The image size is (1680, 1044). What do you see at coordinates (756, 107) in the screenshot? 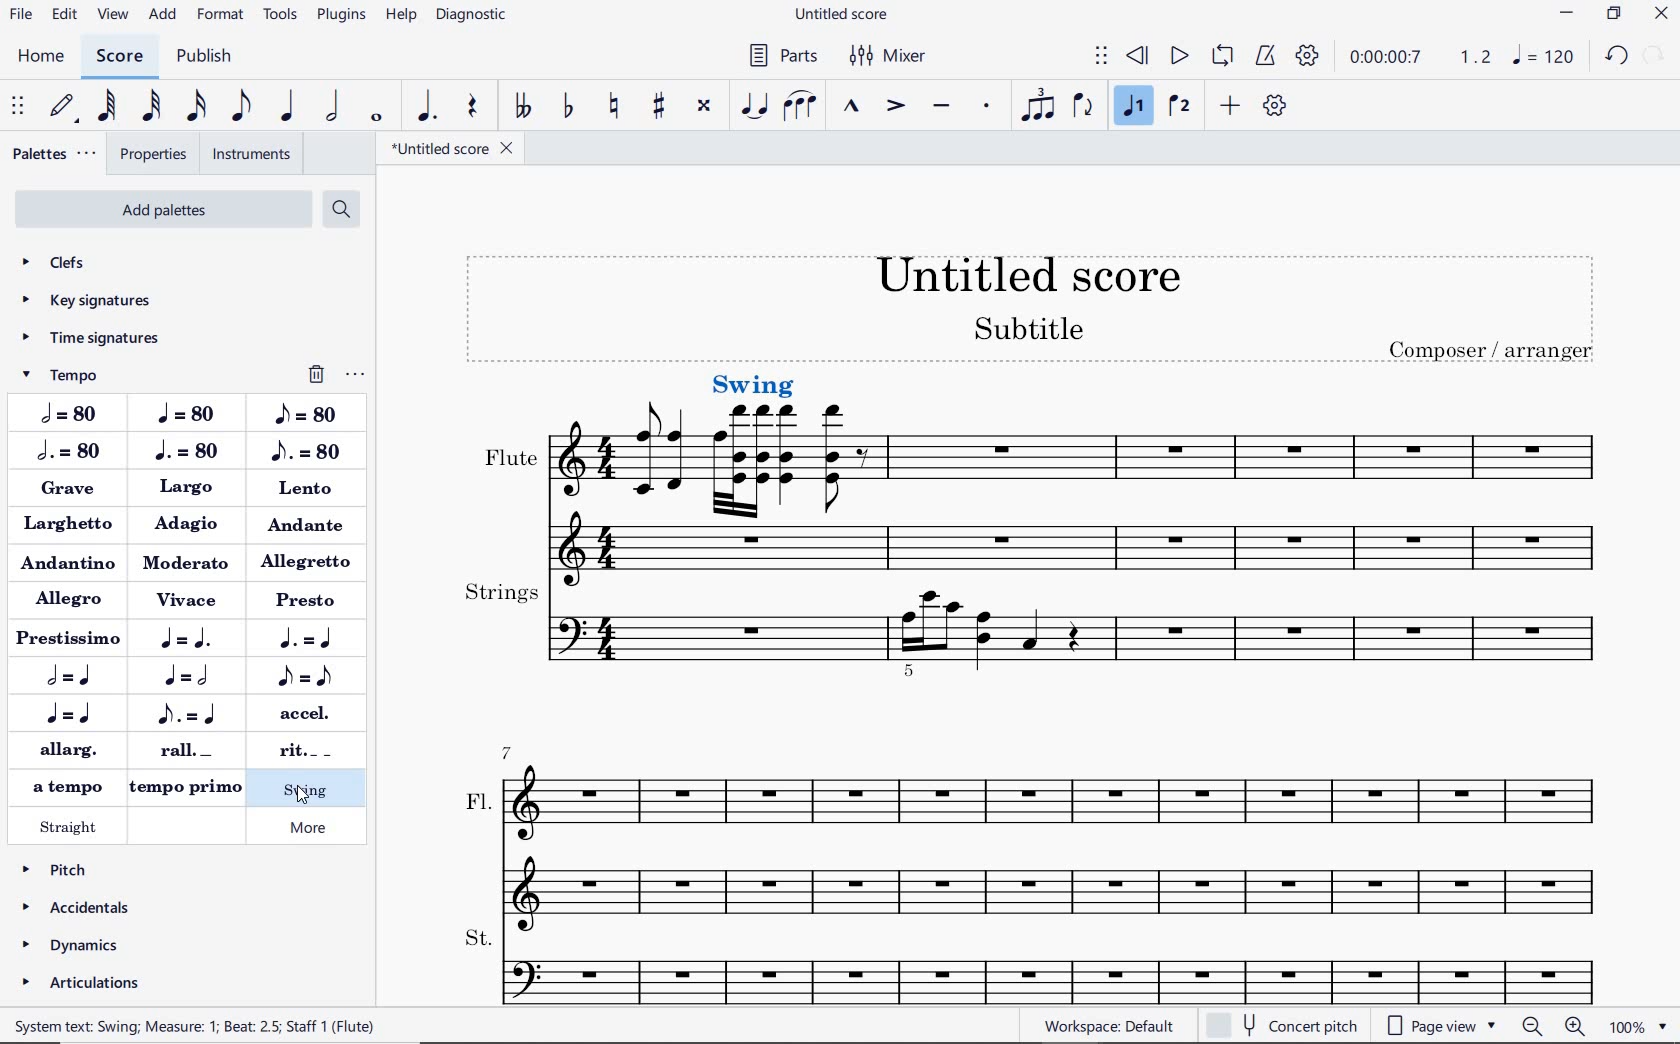
I see `TIE` at bounding box center [756, 107].